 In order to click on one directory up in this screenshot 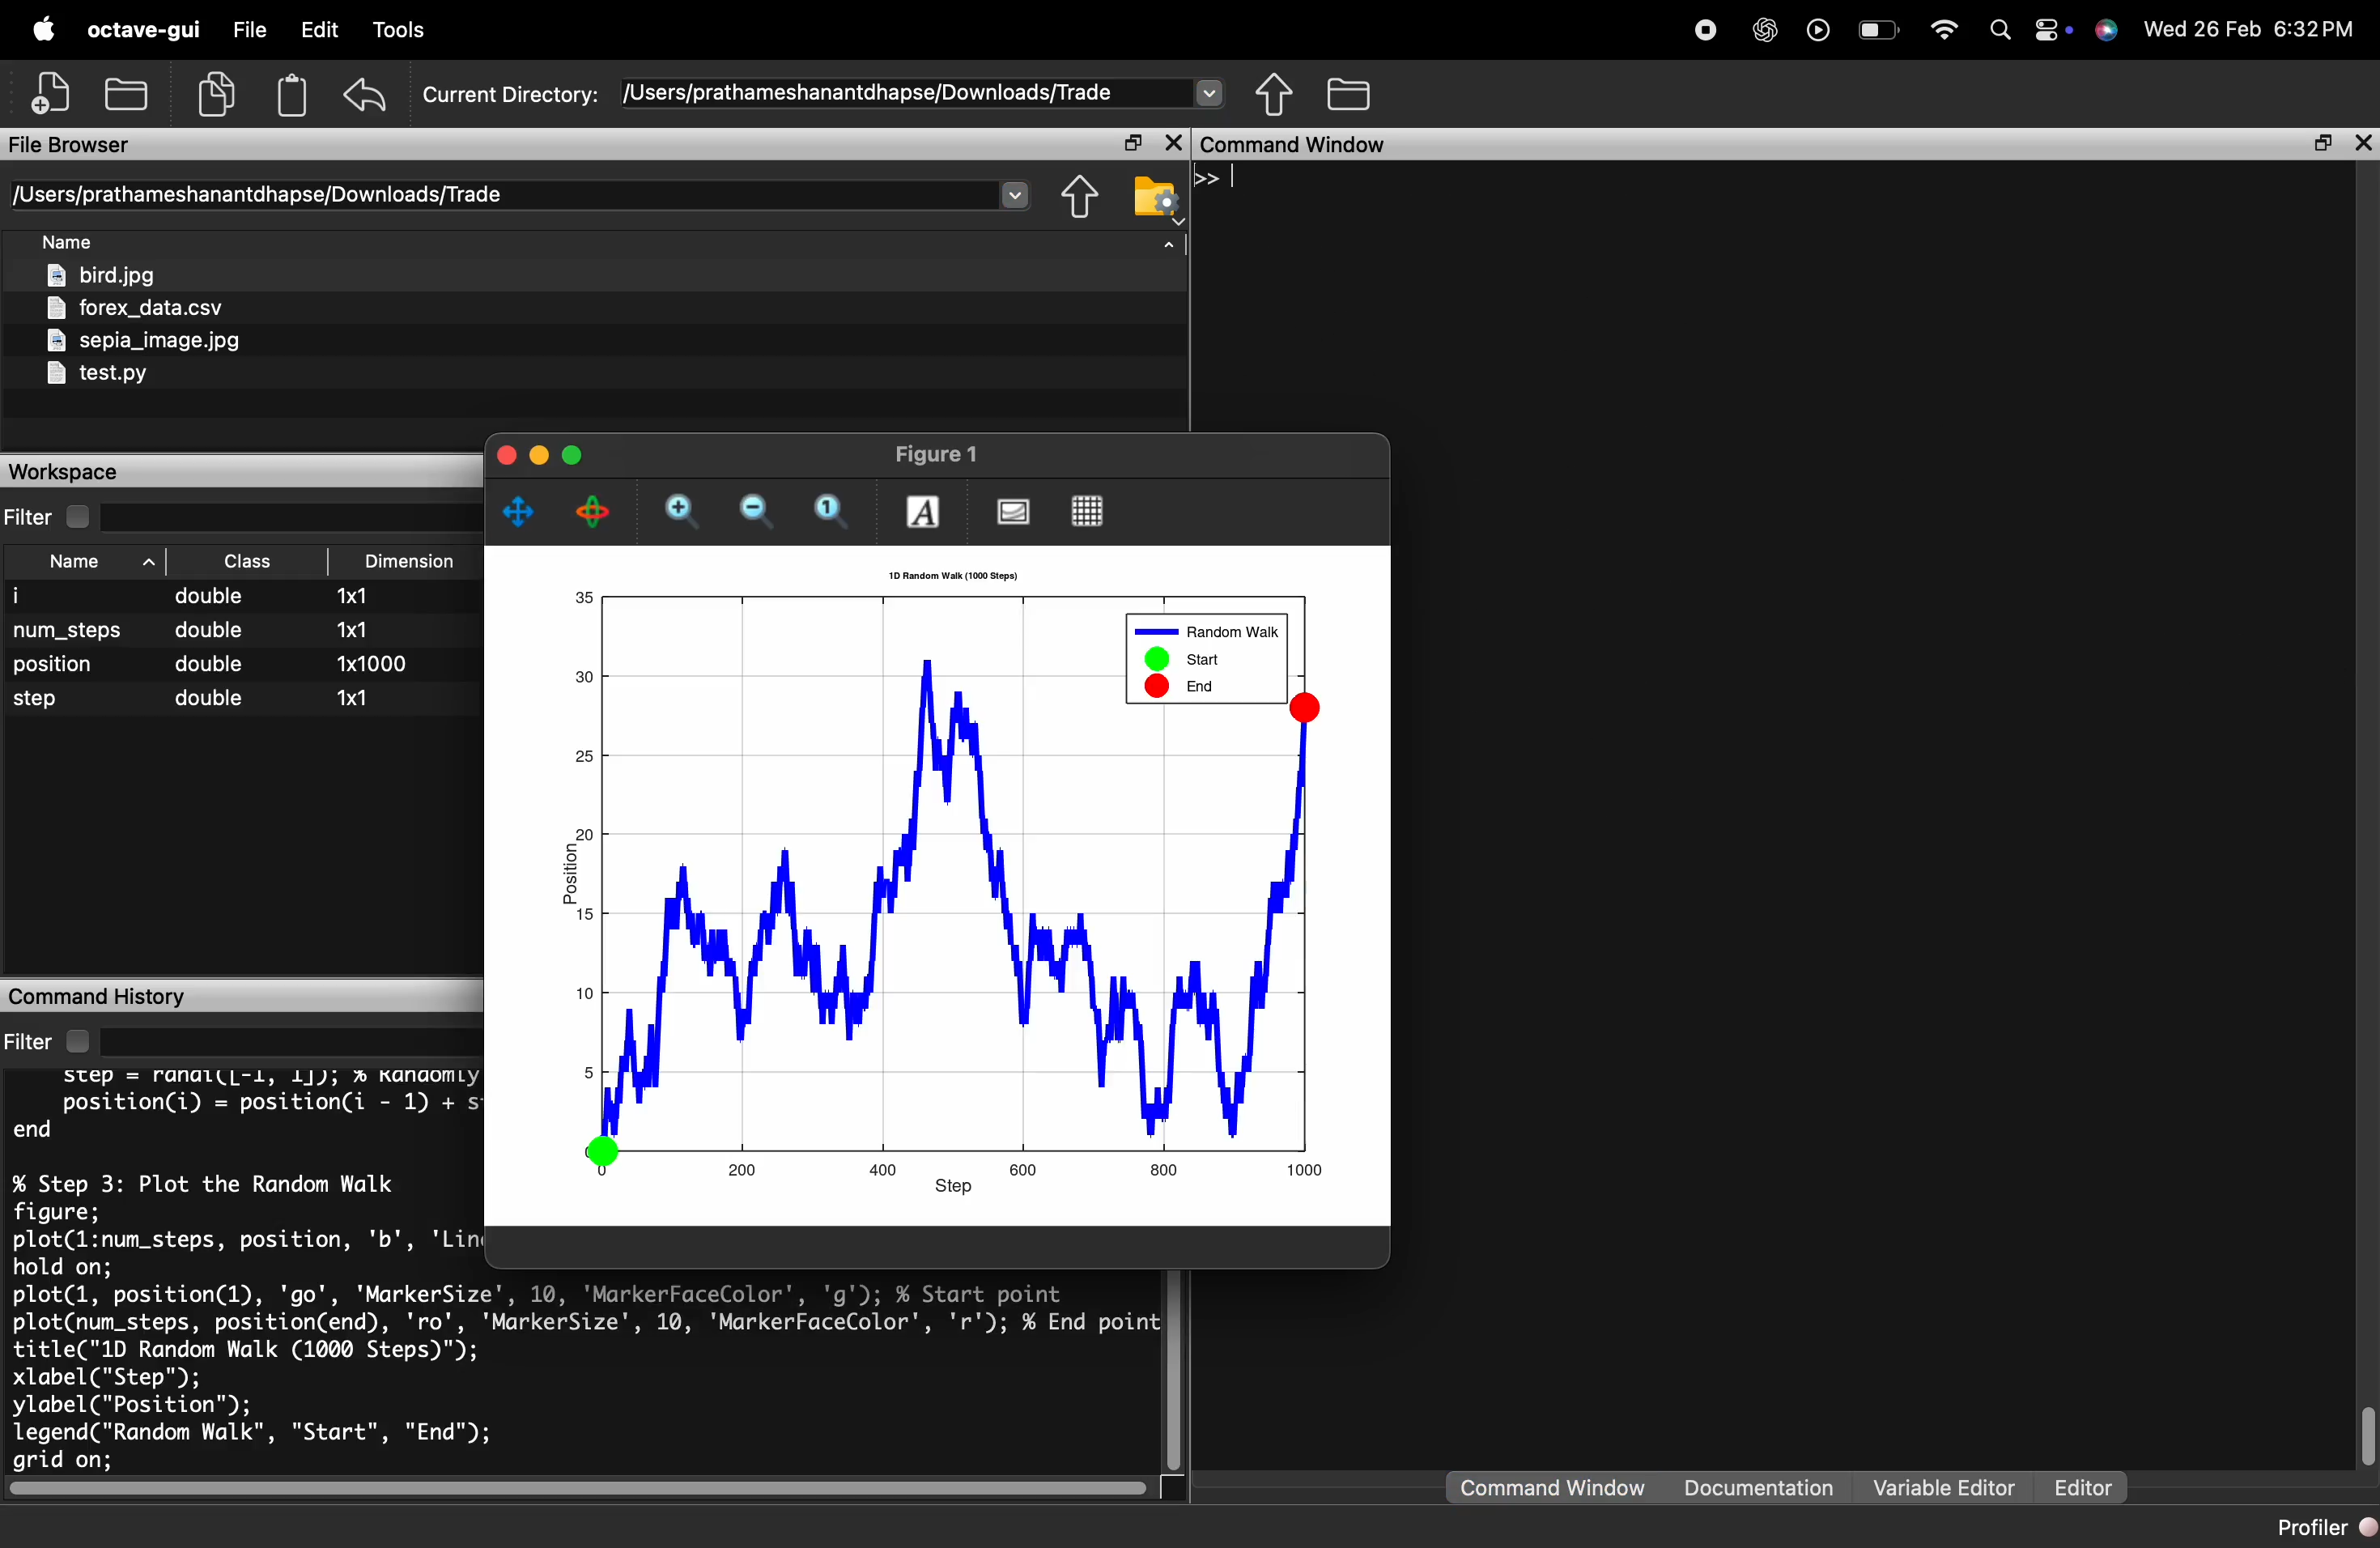, I will do `click(1084, 197)`.